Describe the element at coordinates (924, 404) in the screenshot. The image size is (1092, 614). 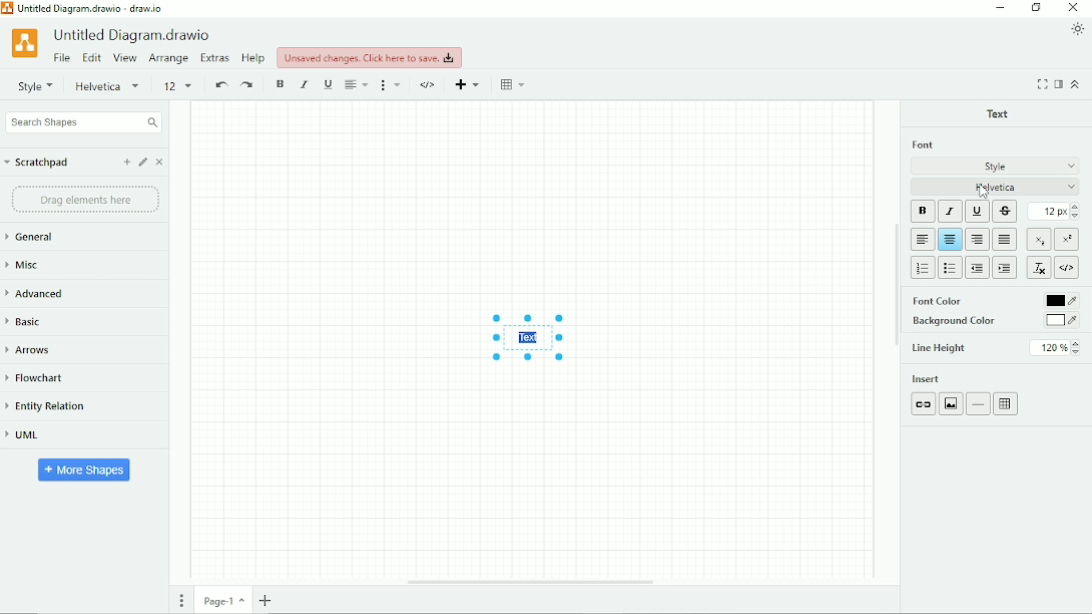
I see `Link` at that location.